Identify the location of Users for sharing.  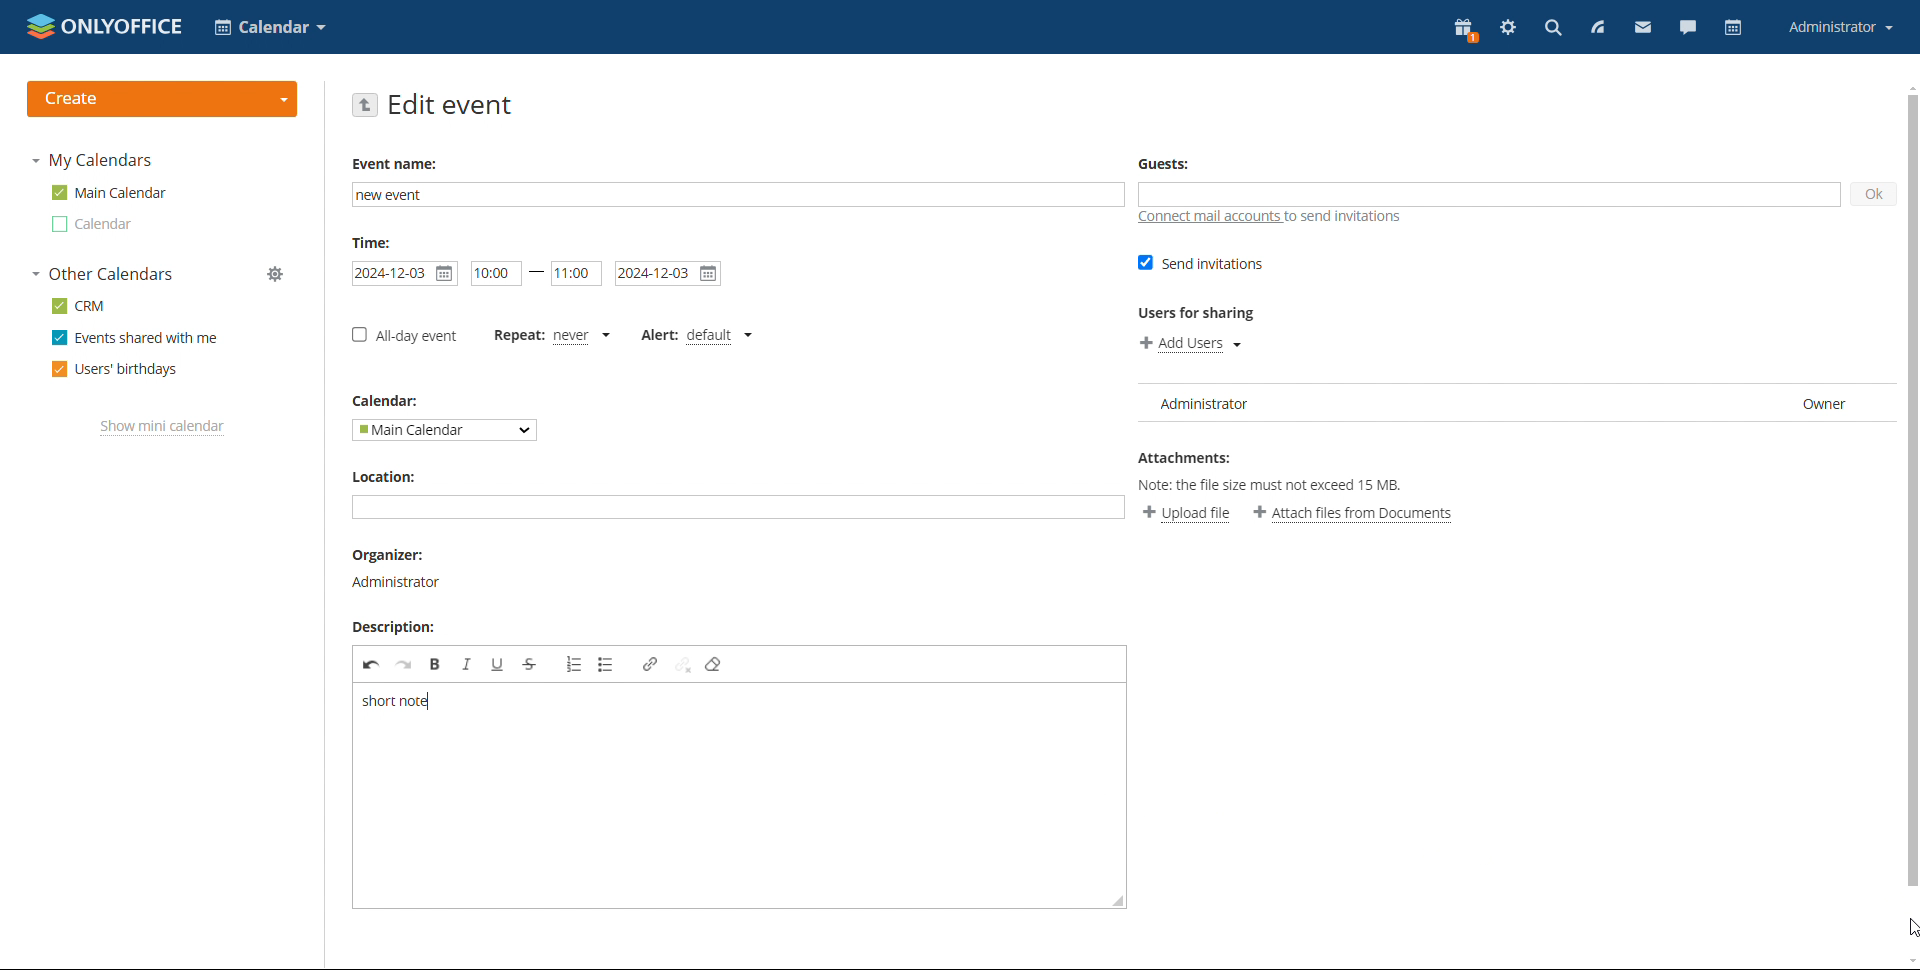
(1200, 313).